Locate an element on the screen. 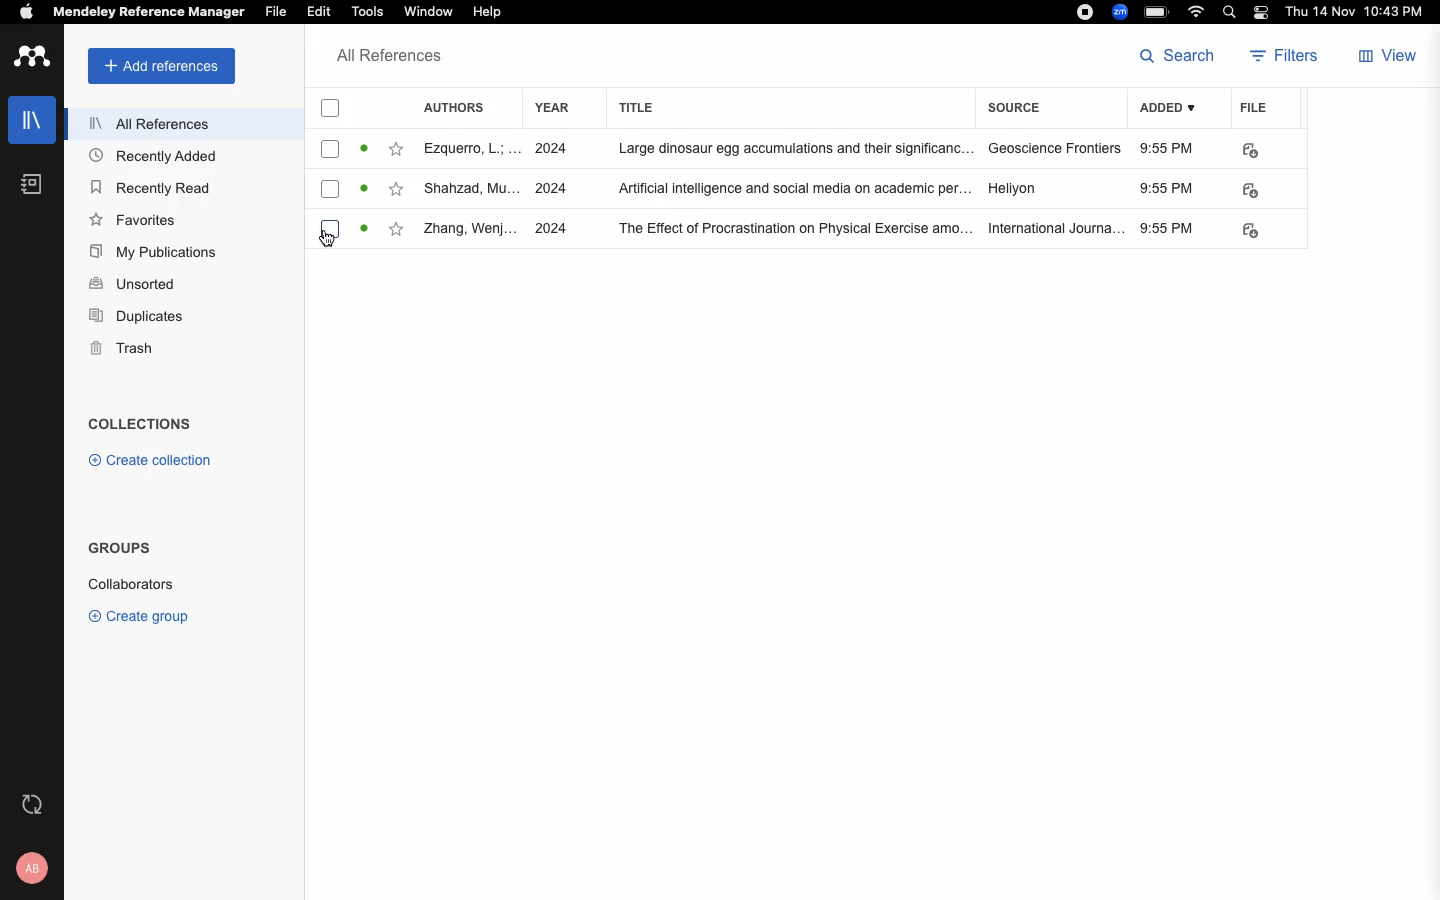  Shahzad is located at coordinates (471, 190).